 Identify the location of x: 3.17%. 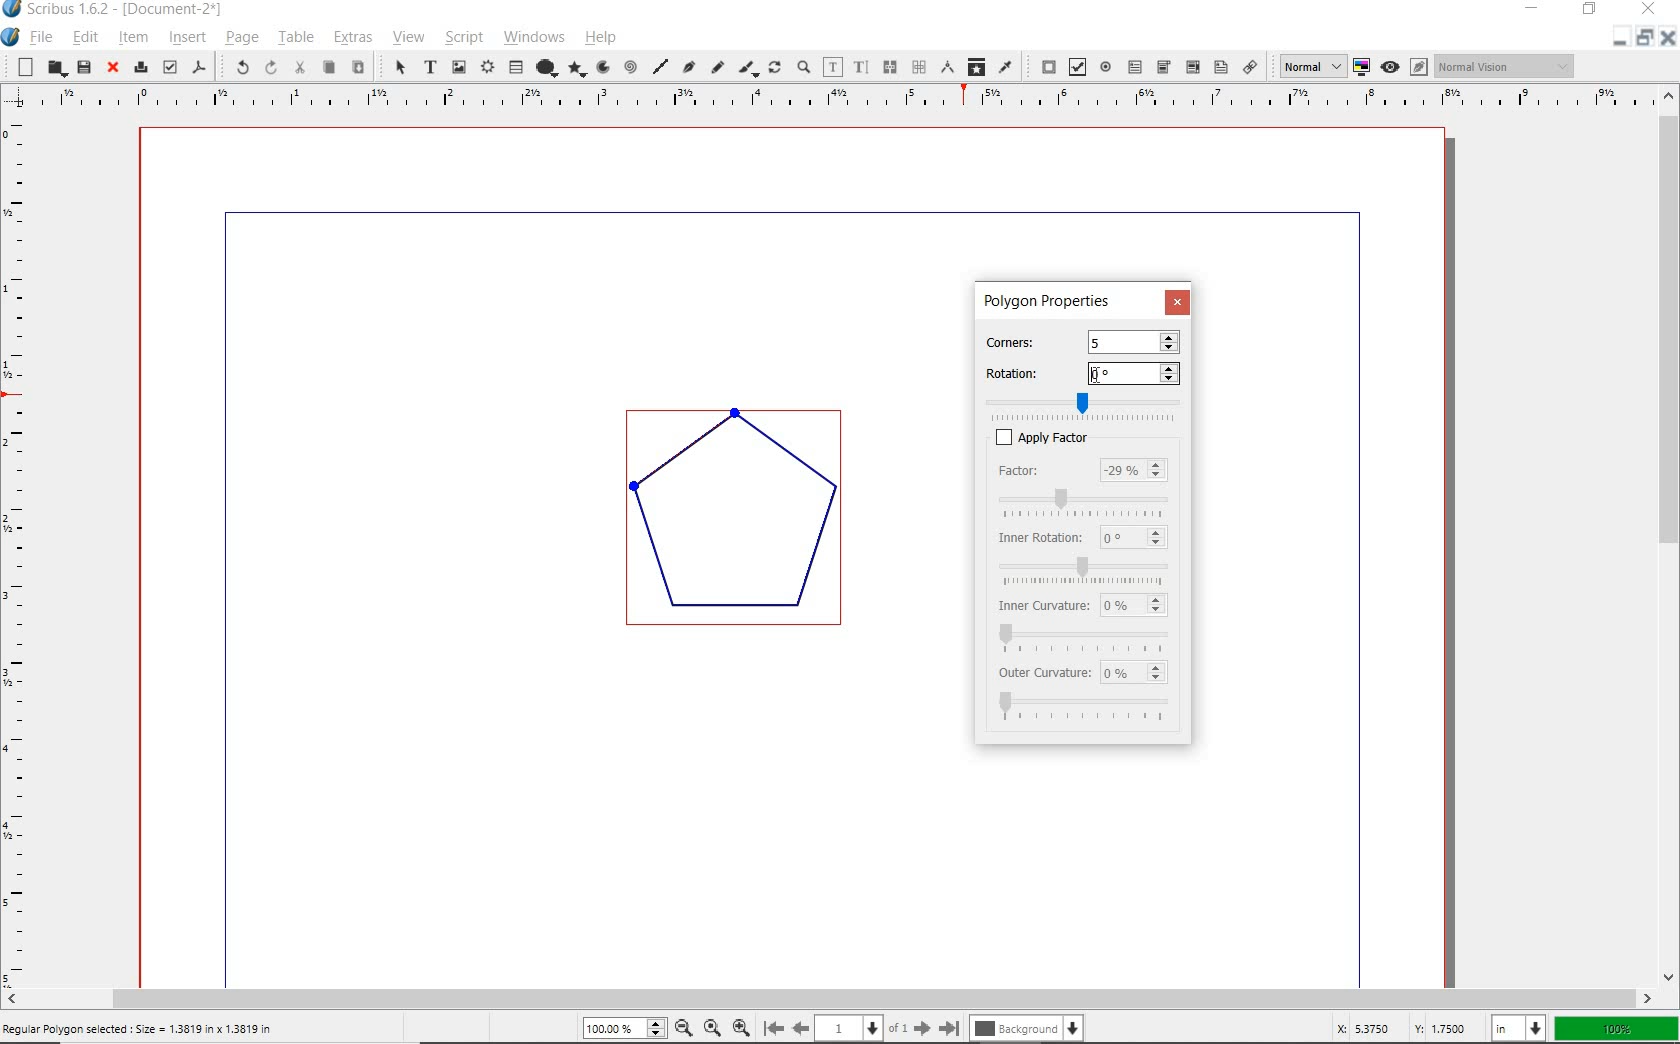
(1359, 1028).